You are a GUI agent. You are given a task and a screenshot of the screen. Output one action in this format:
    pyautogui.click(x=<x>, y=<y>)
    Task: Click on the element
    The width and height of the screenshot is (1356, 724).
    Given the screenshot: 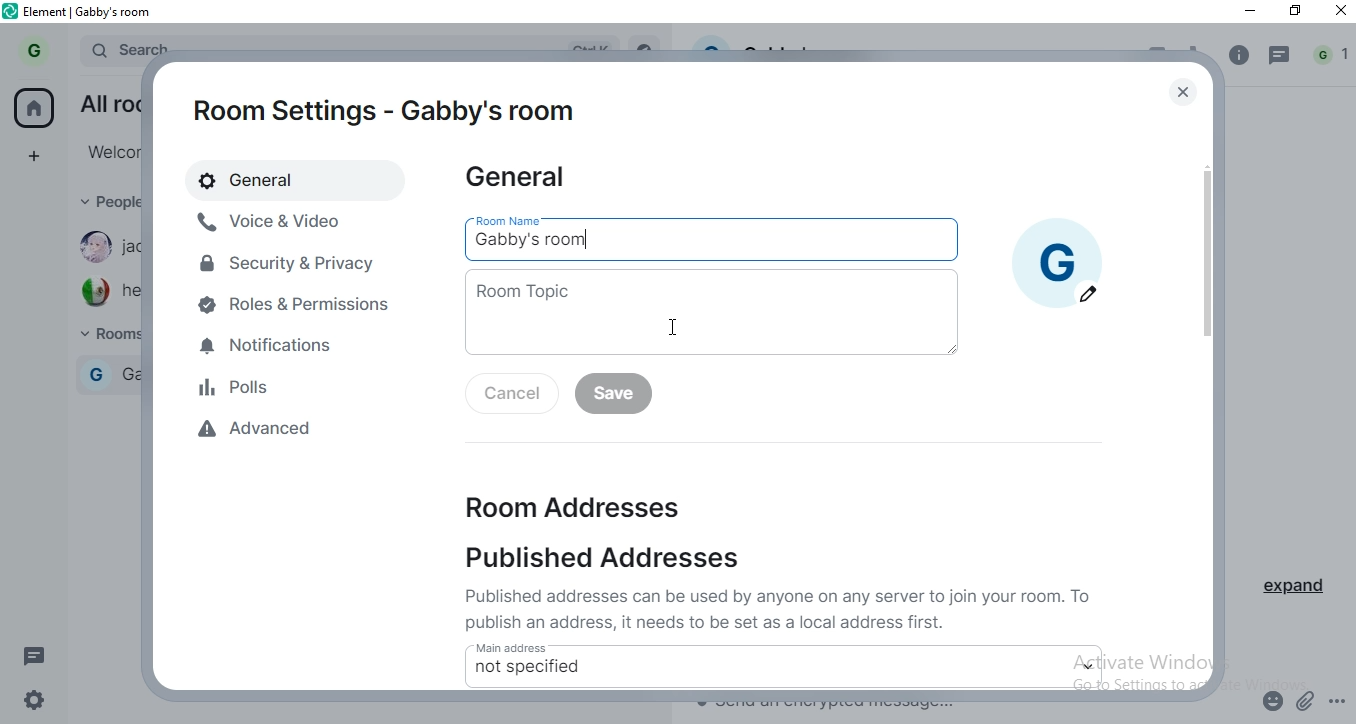 What is the action you would take?
    pyautogui.click(x=93, y=11)
    